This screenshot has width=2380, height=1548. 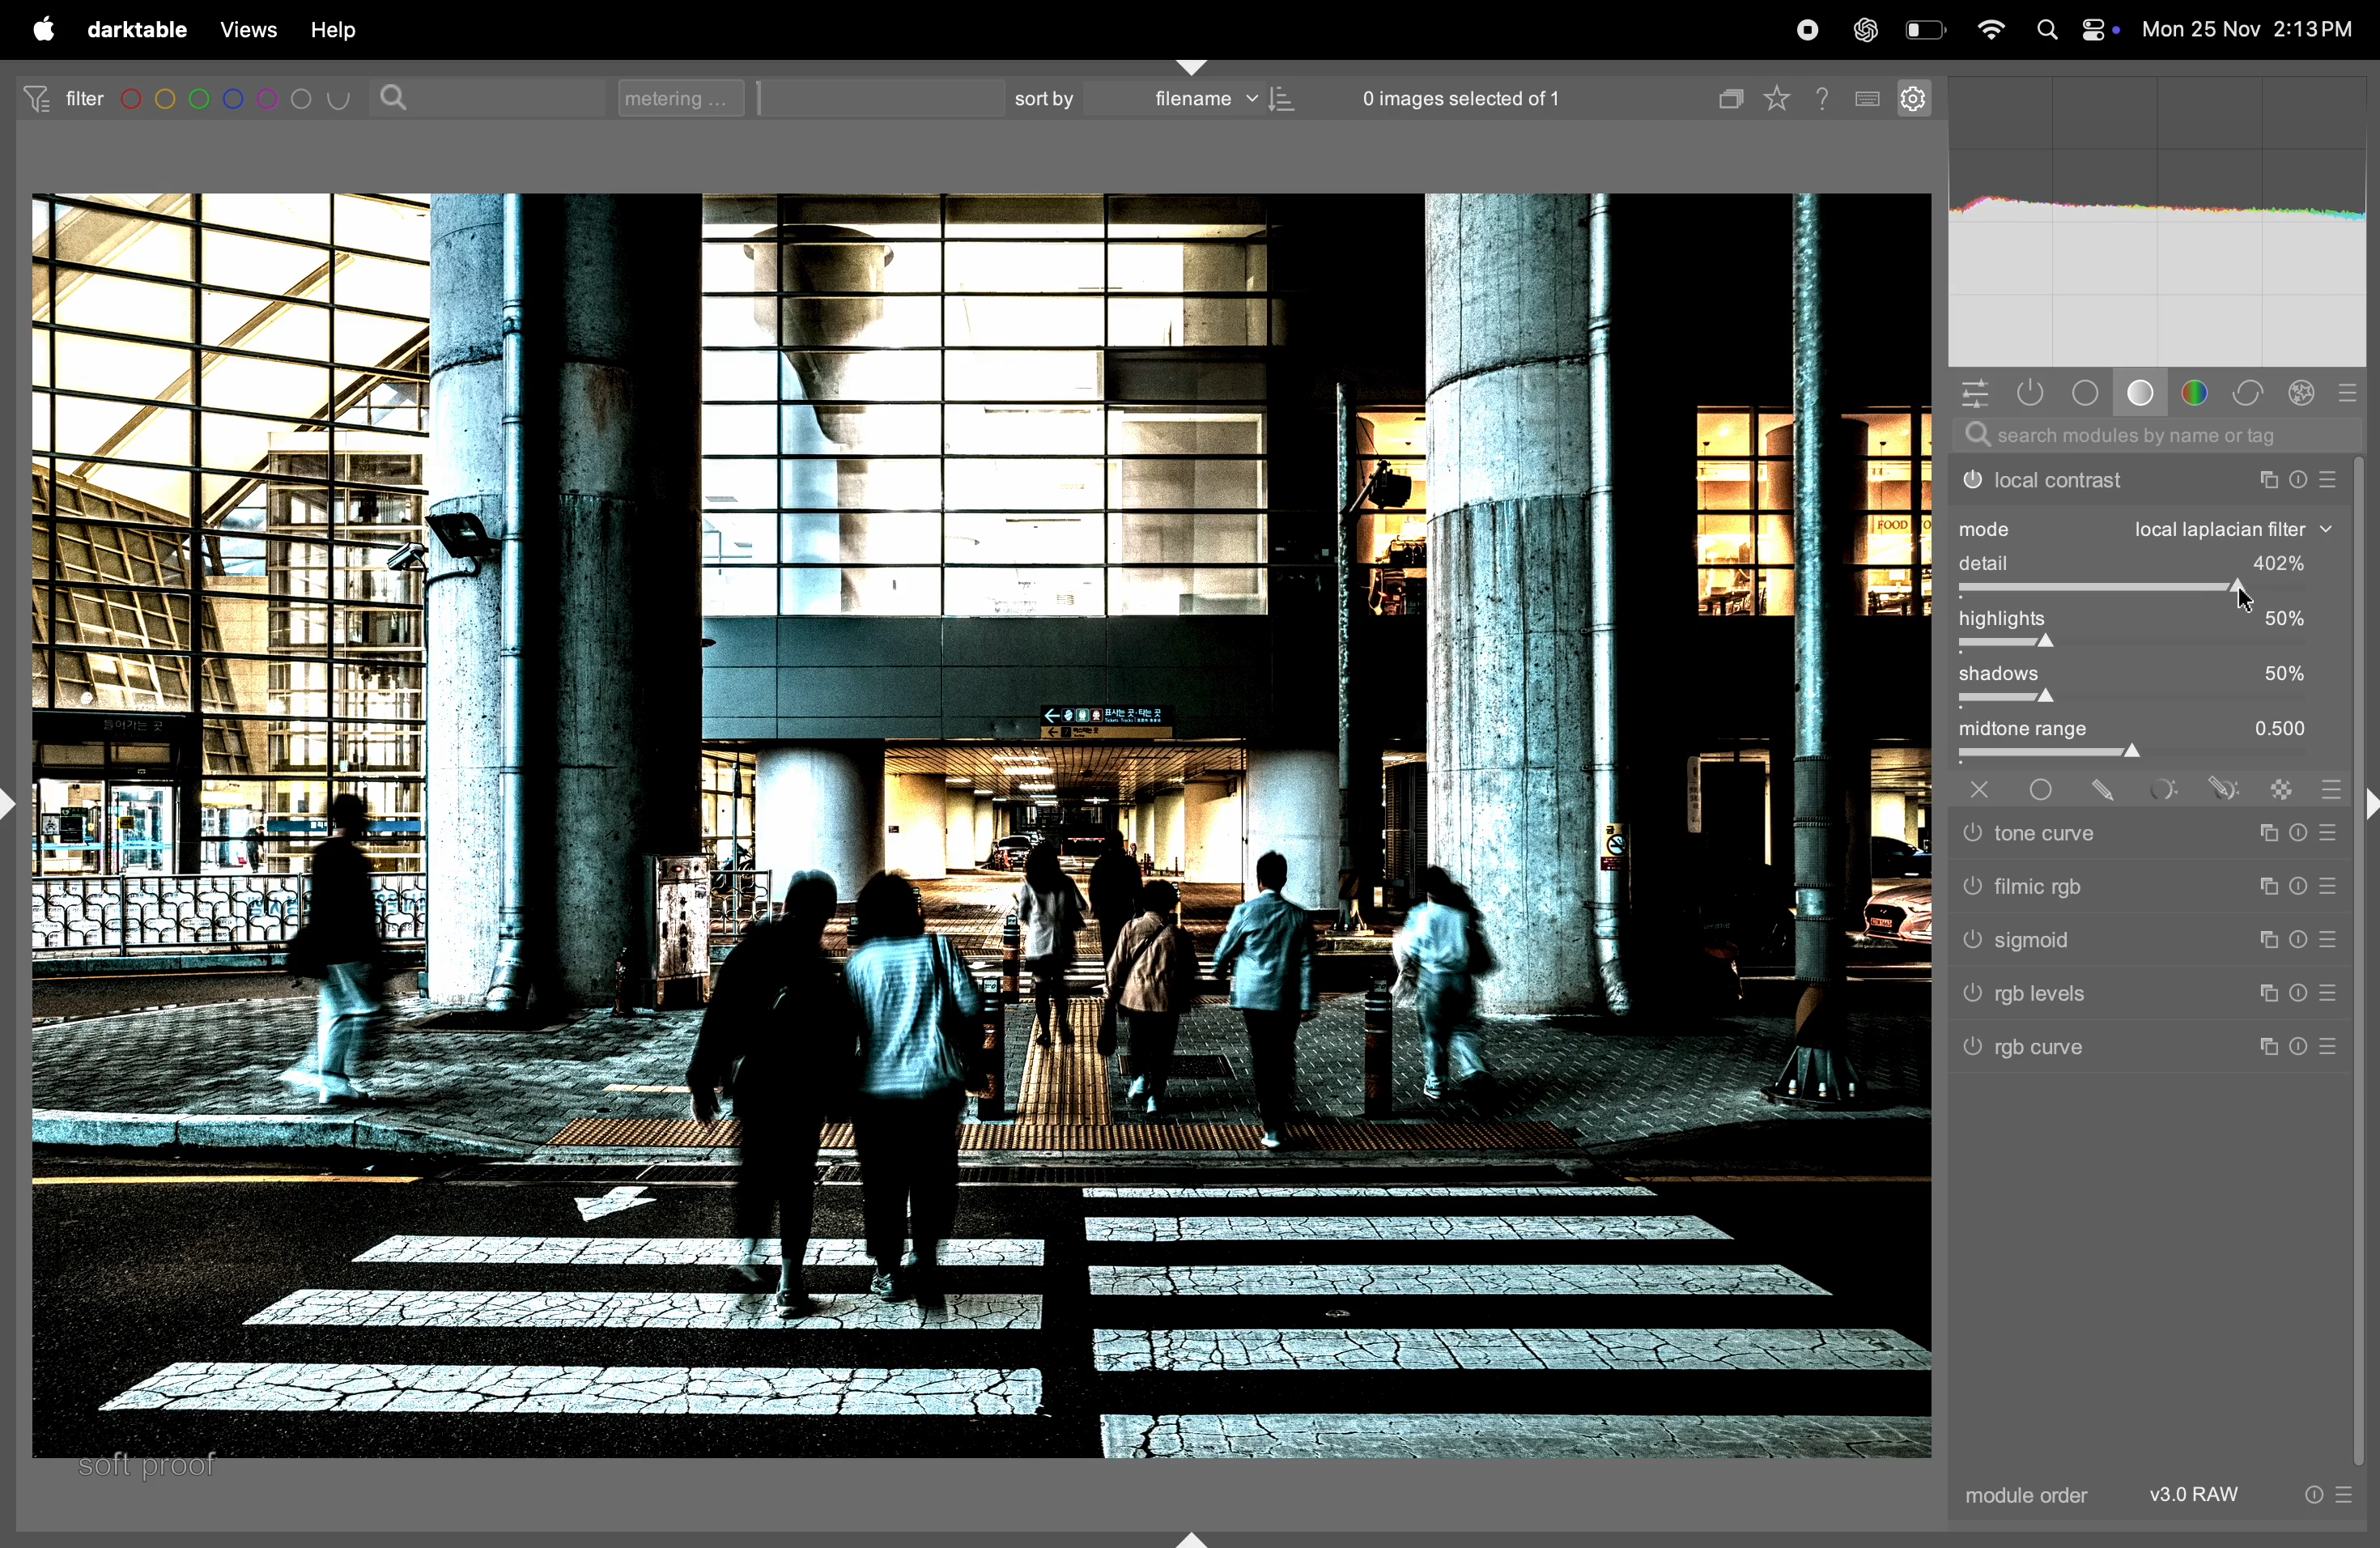 What do you see at coordinates (240, 100) in the screenshot?
I see `filters` at bounding box center [240, 100].